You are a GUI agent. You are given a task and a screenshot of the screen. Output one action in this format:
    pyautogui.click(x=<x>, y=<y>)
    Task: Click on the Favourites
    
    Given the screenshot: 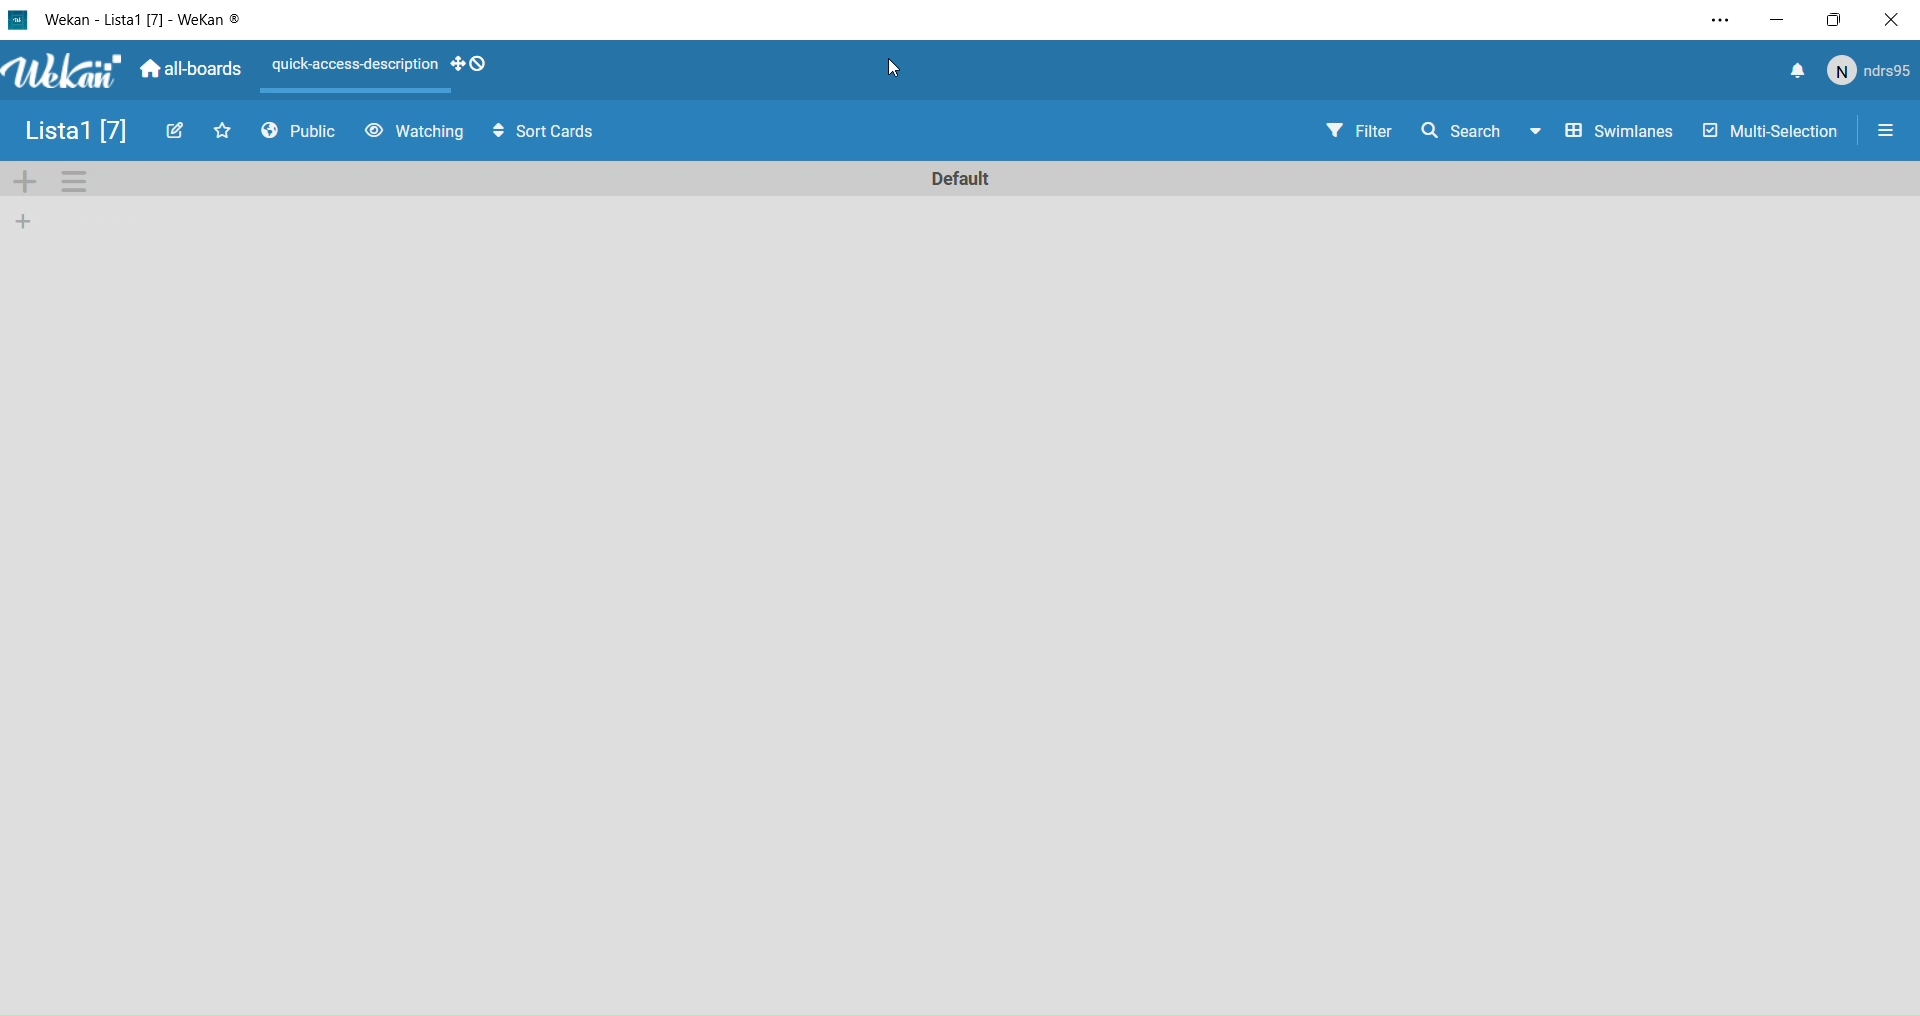 What is the action you would take?
    pyautogui.click(x=222, y=135)
    